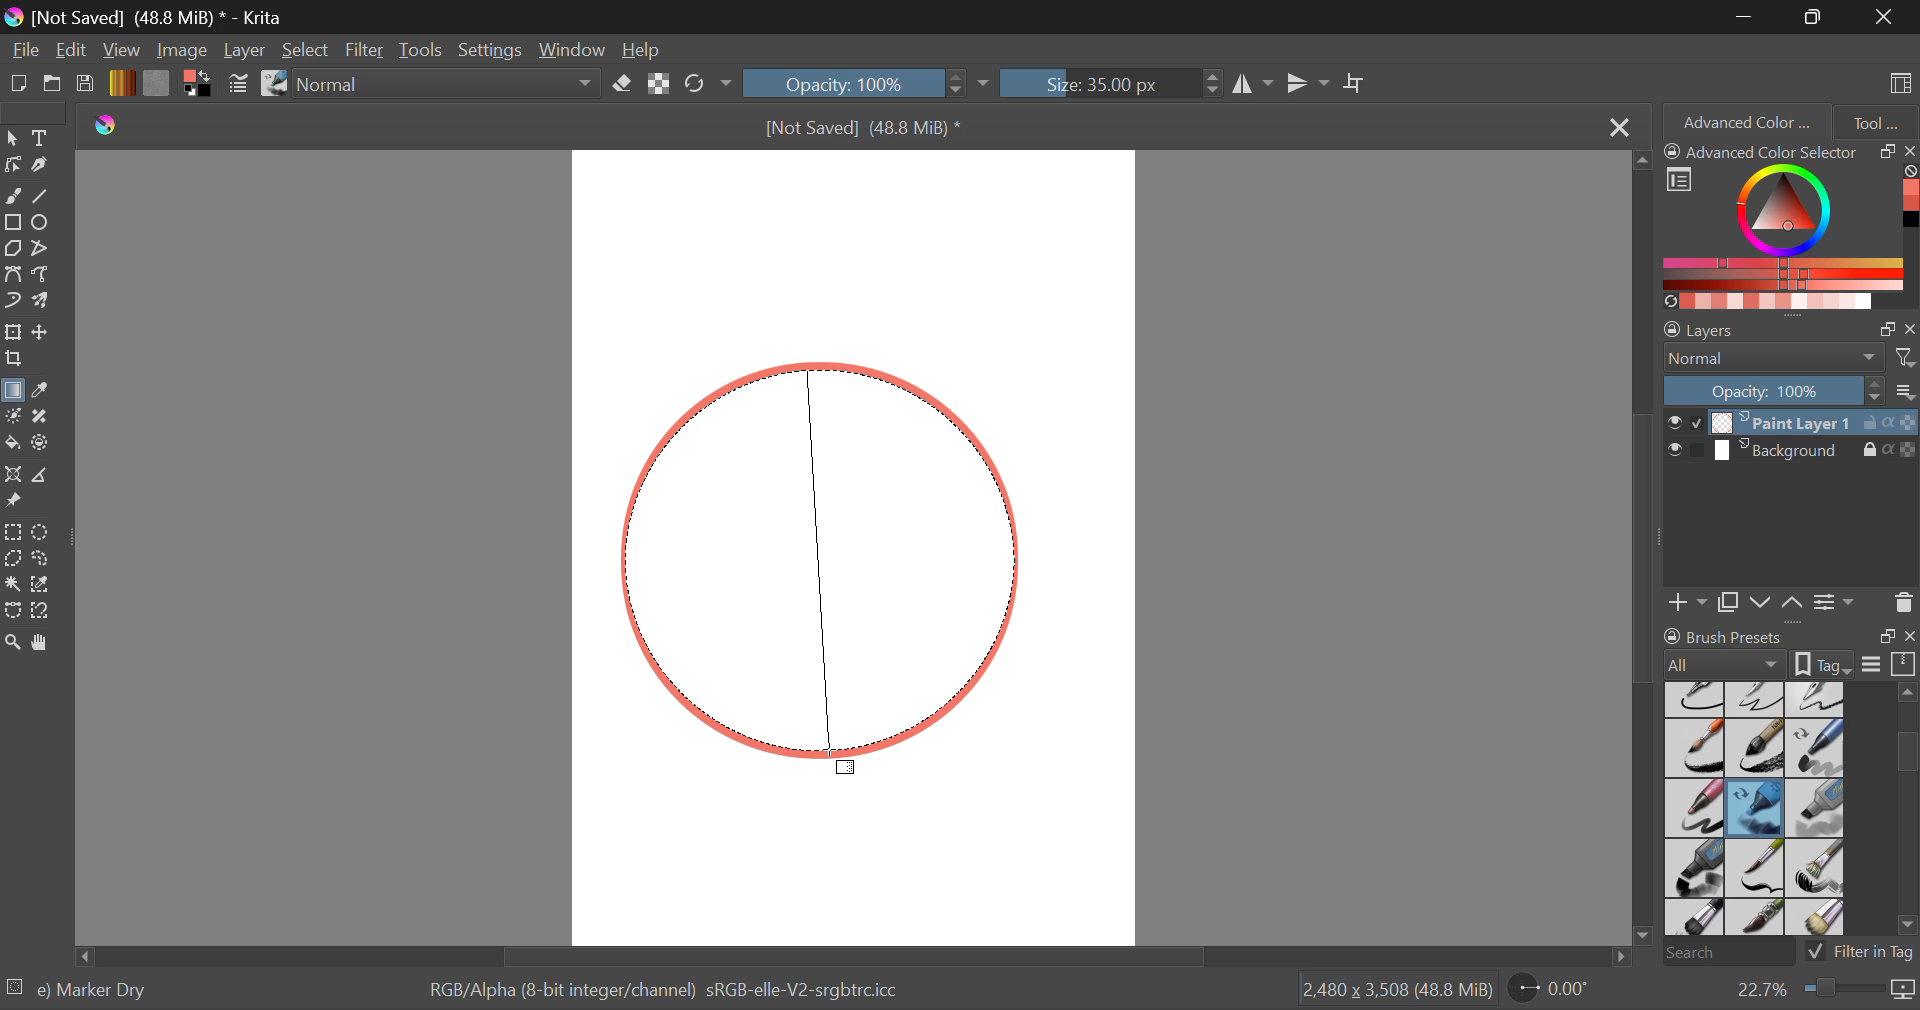 This screenshot has height=1010, width=1920. What do you see at coordinates (853, 83) in the screenshot?
I see `Opacity 100%` at bounding box center [853, 83].